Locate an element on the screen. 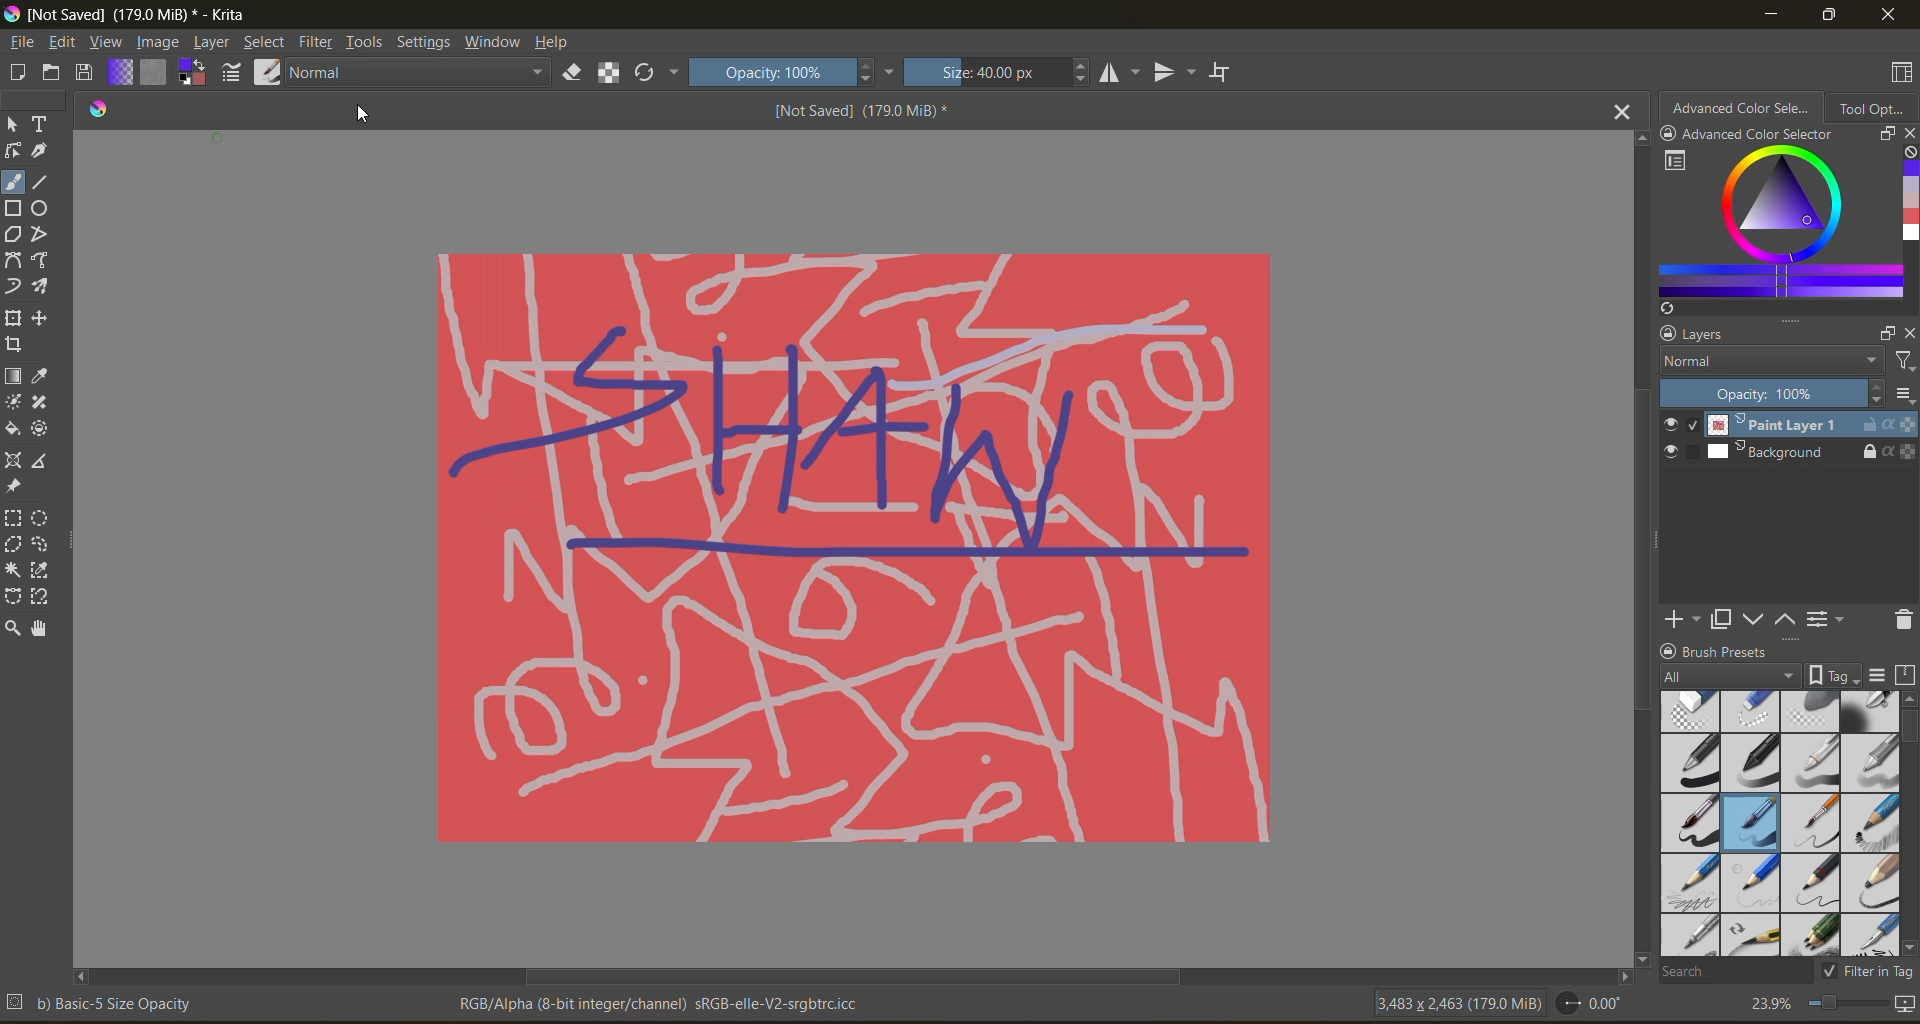 Image resolution: width=1920 pixels, height=1024 pixels. Advanced color selector is located at coordinates (1762, 135).